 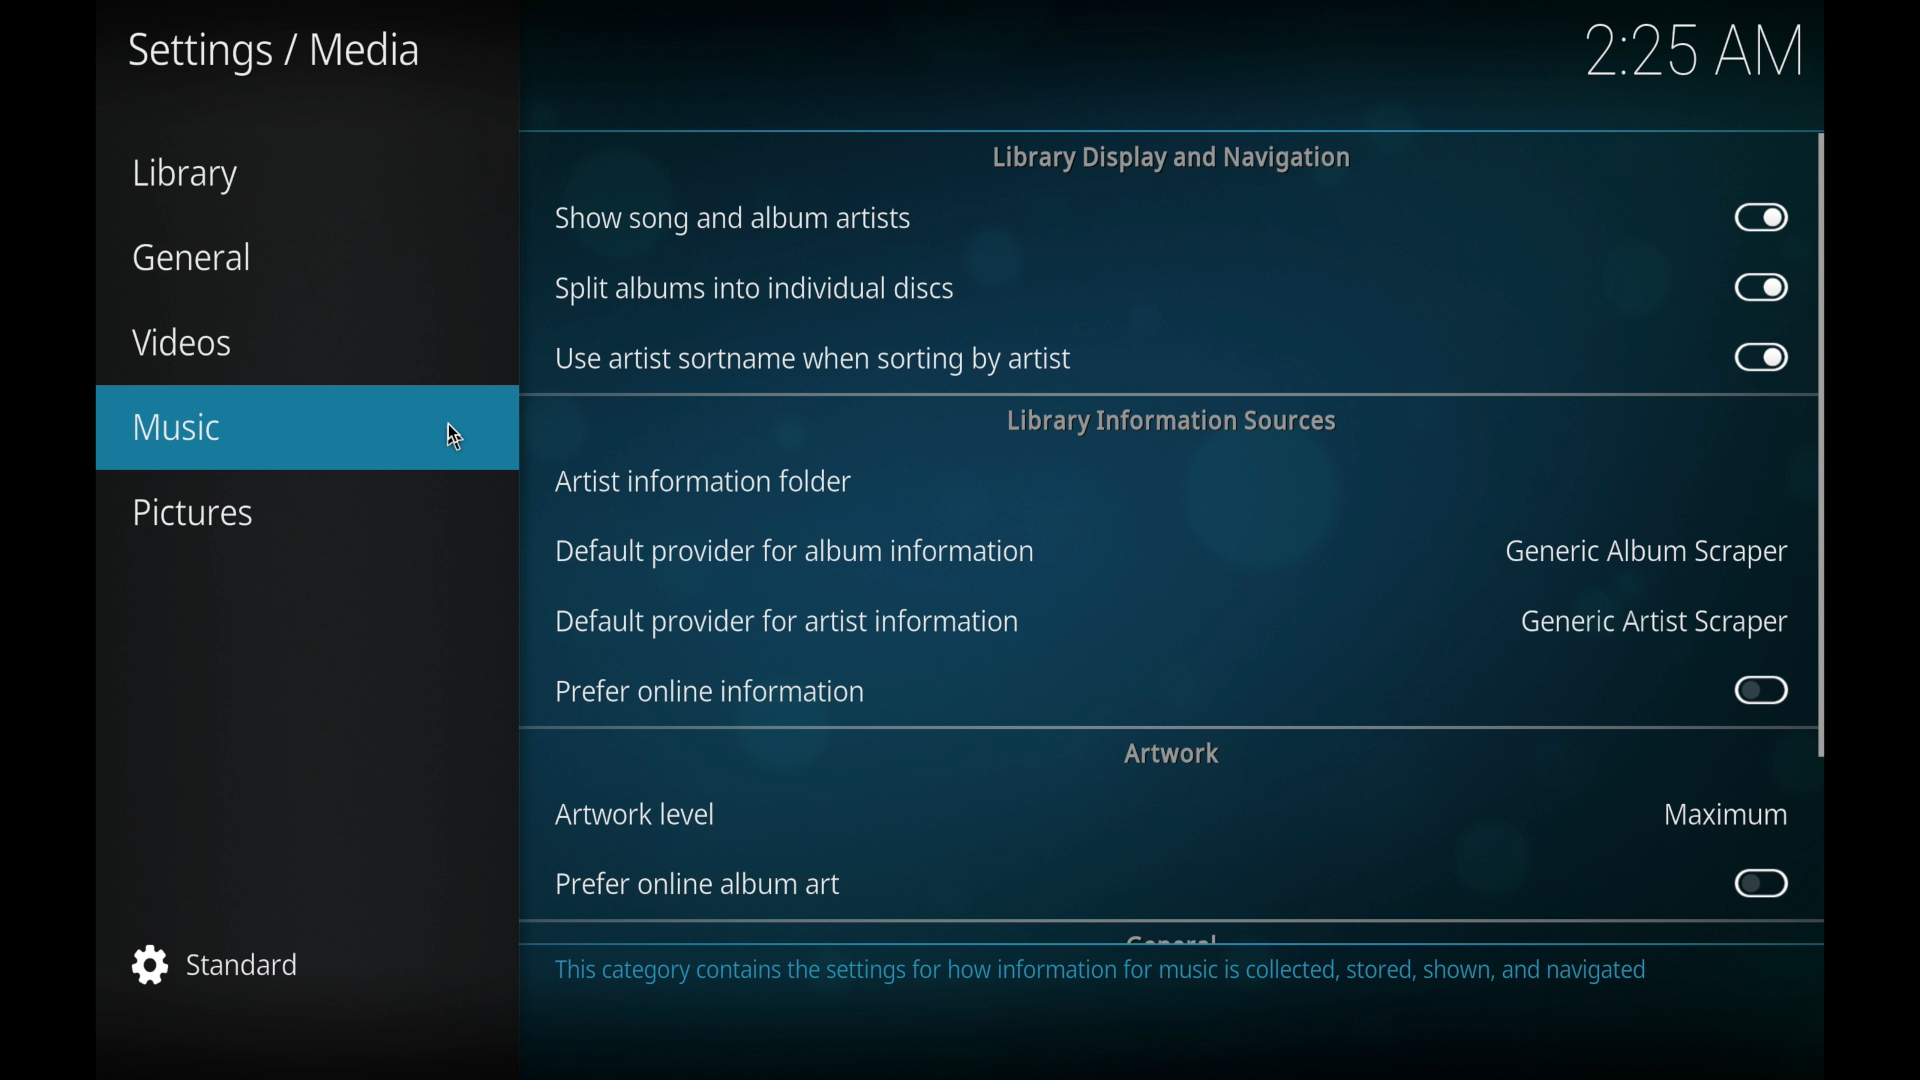 I want to click on prefer online information, so click(x=709, y=693).